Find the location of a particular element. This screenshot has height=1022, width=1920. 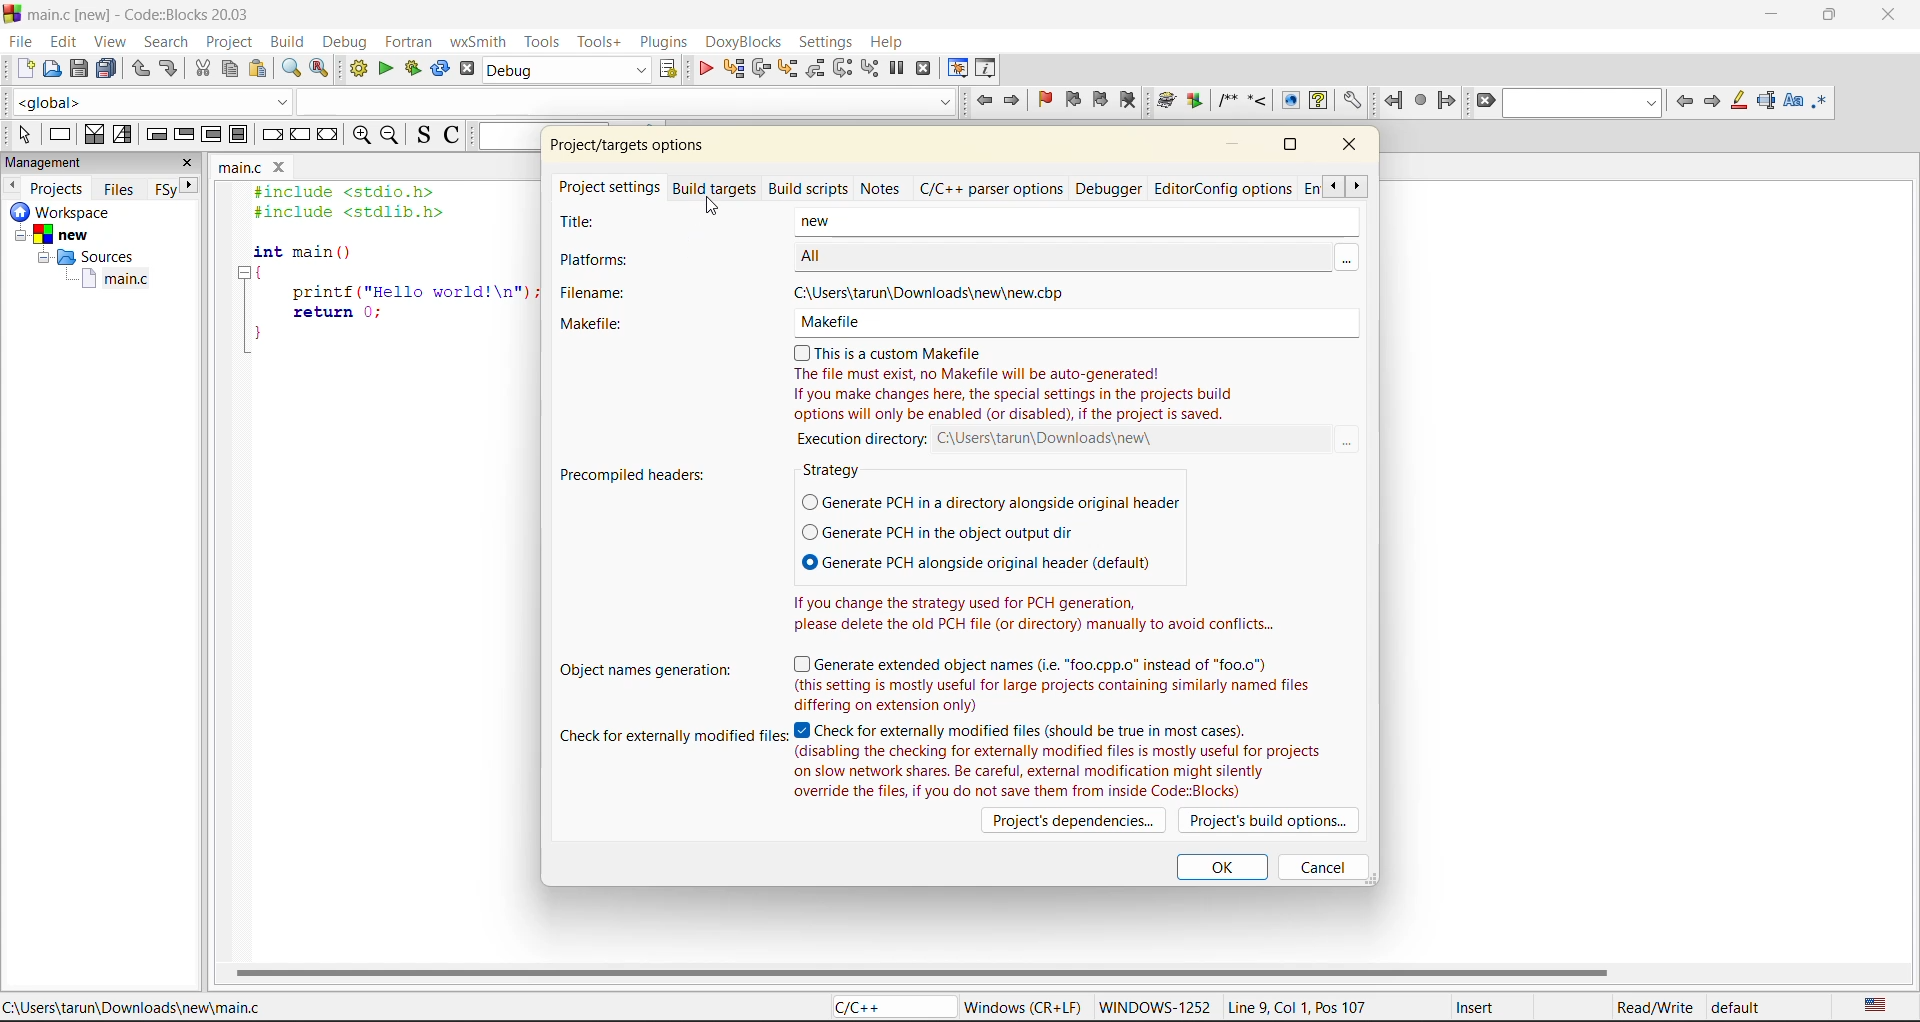

search is located at coordinates (165, 43).